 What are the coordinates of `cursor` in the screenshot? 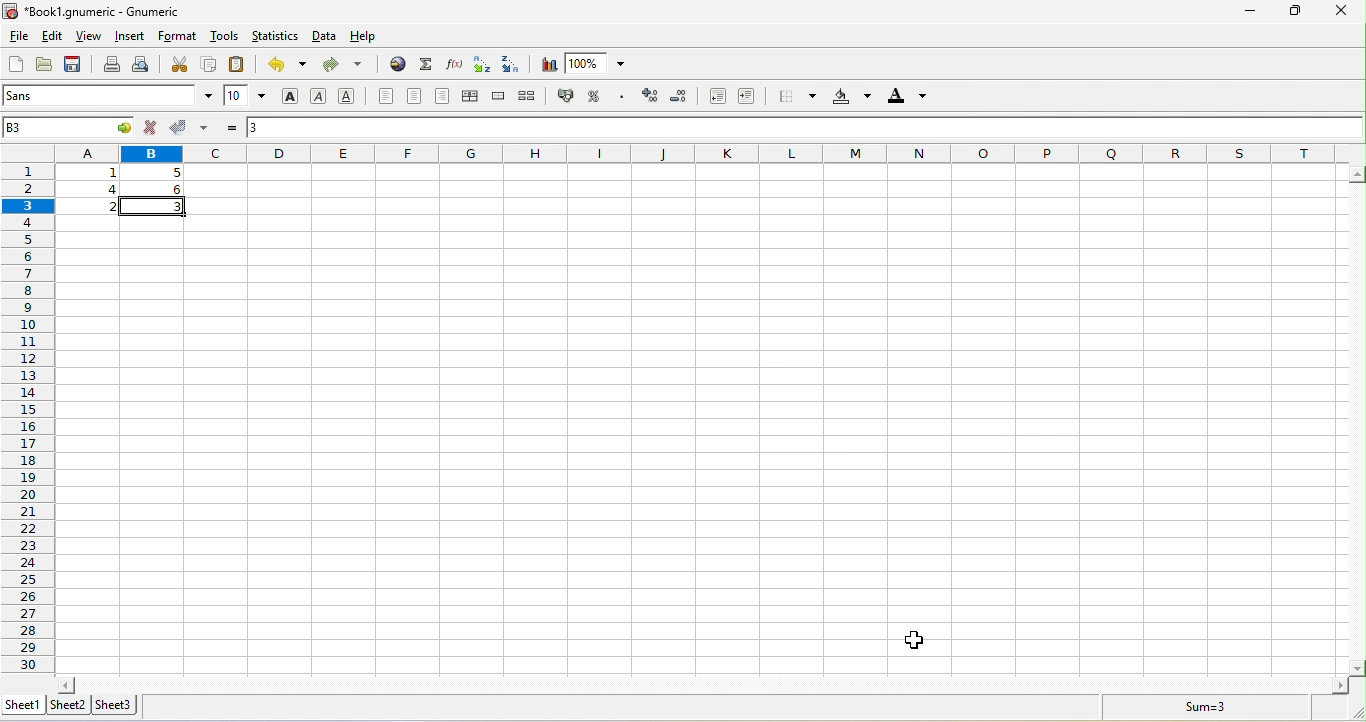 It's located at (920, 640).